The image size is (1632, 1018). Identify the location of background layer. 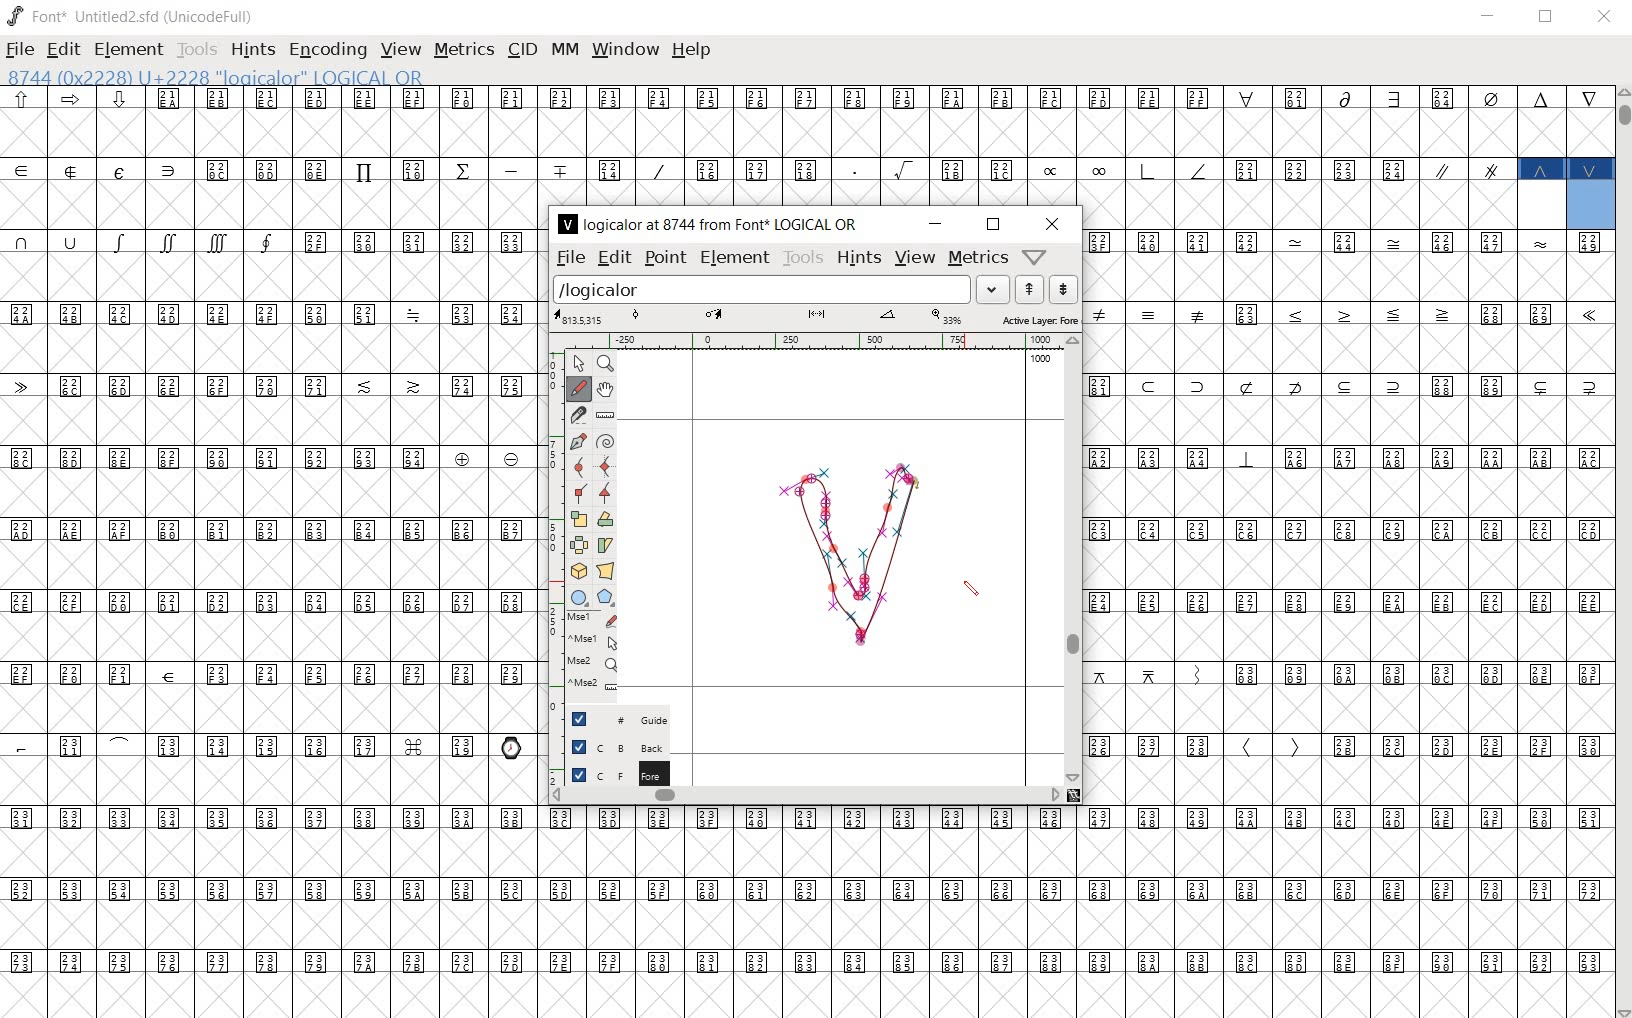
(607, 745).